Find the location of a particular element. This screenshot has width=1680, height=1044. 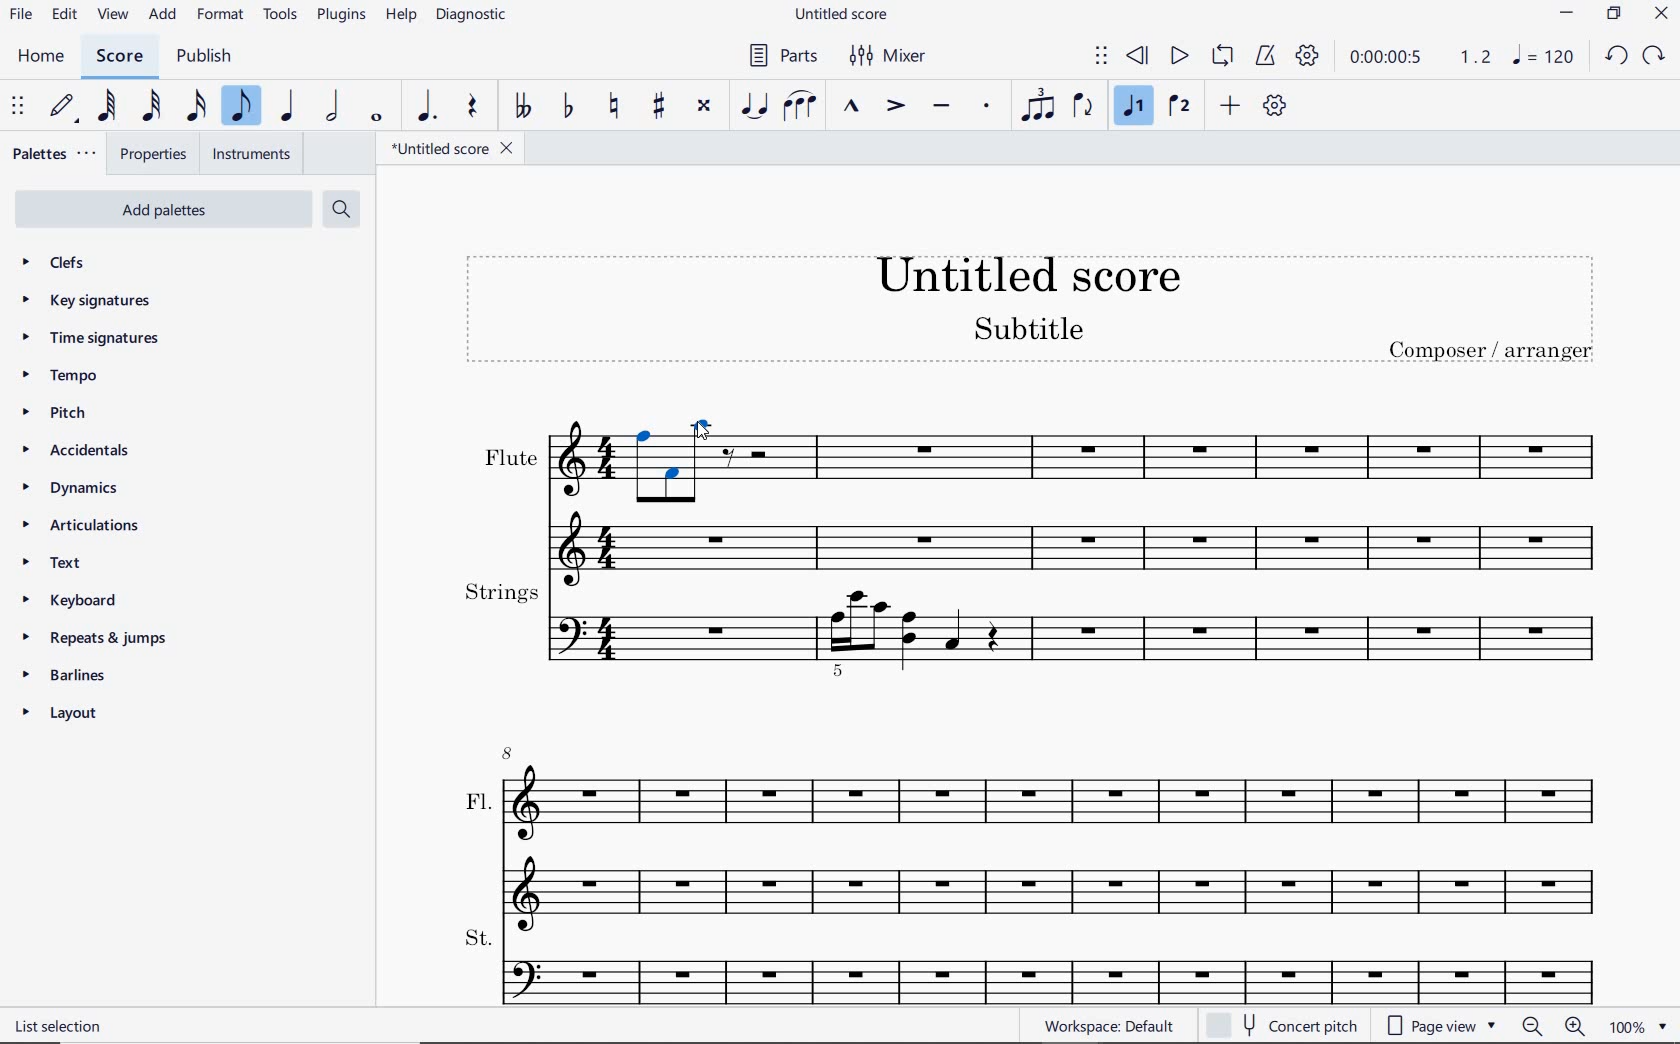

zoom factor is located at coordinates (1640, 1026).